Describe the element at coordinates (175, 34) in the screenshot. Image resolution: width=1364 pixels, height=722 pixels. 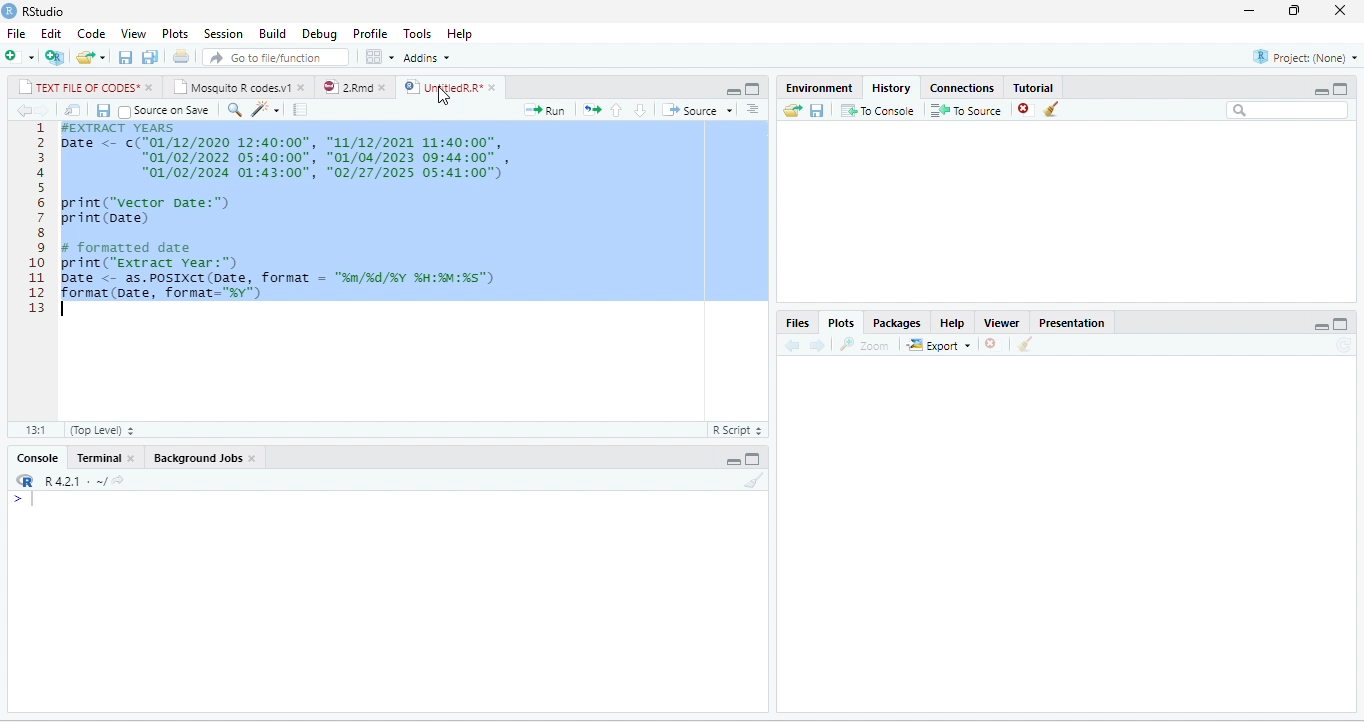
I see `Plots` at that location.